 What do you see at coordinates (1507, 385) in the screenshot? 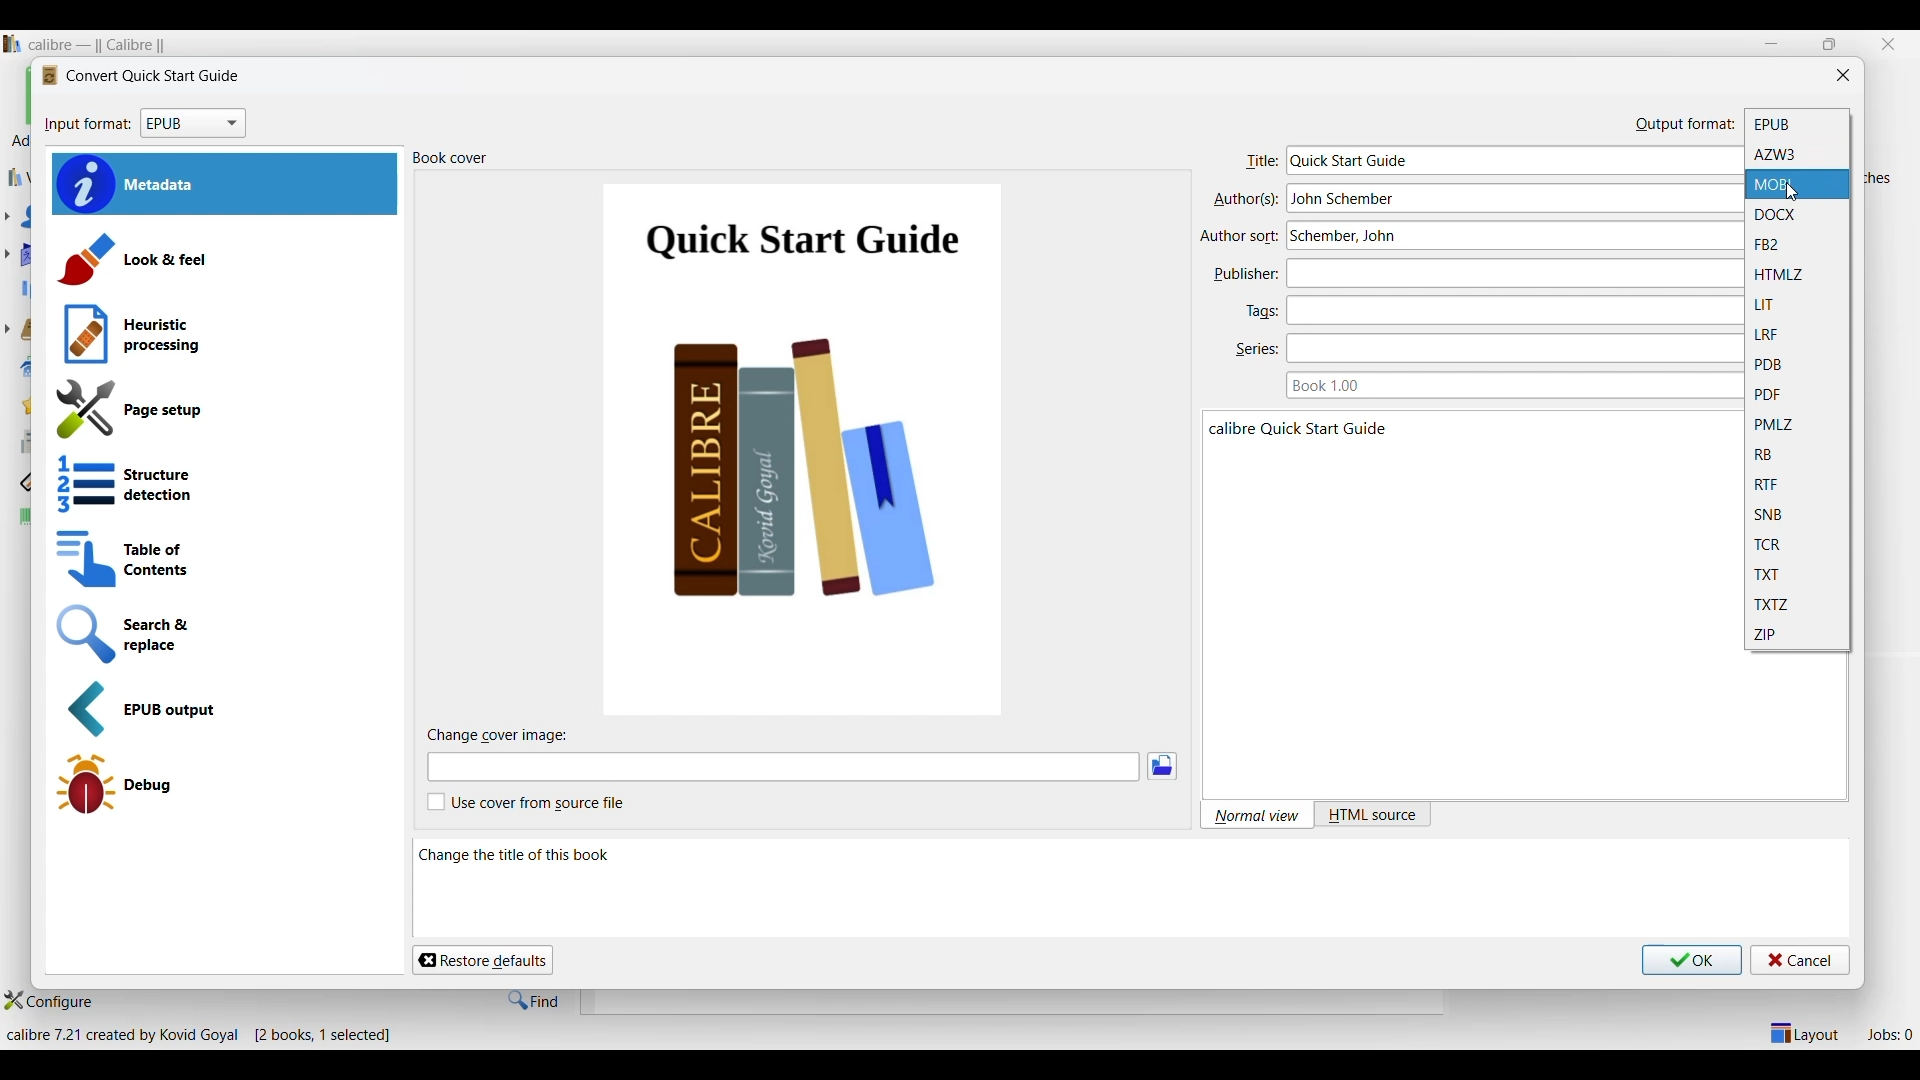
I see `Type in book series` at bounding box center [1507, 385].